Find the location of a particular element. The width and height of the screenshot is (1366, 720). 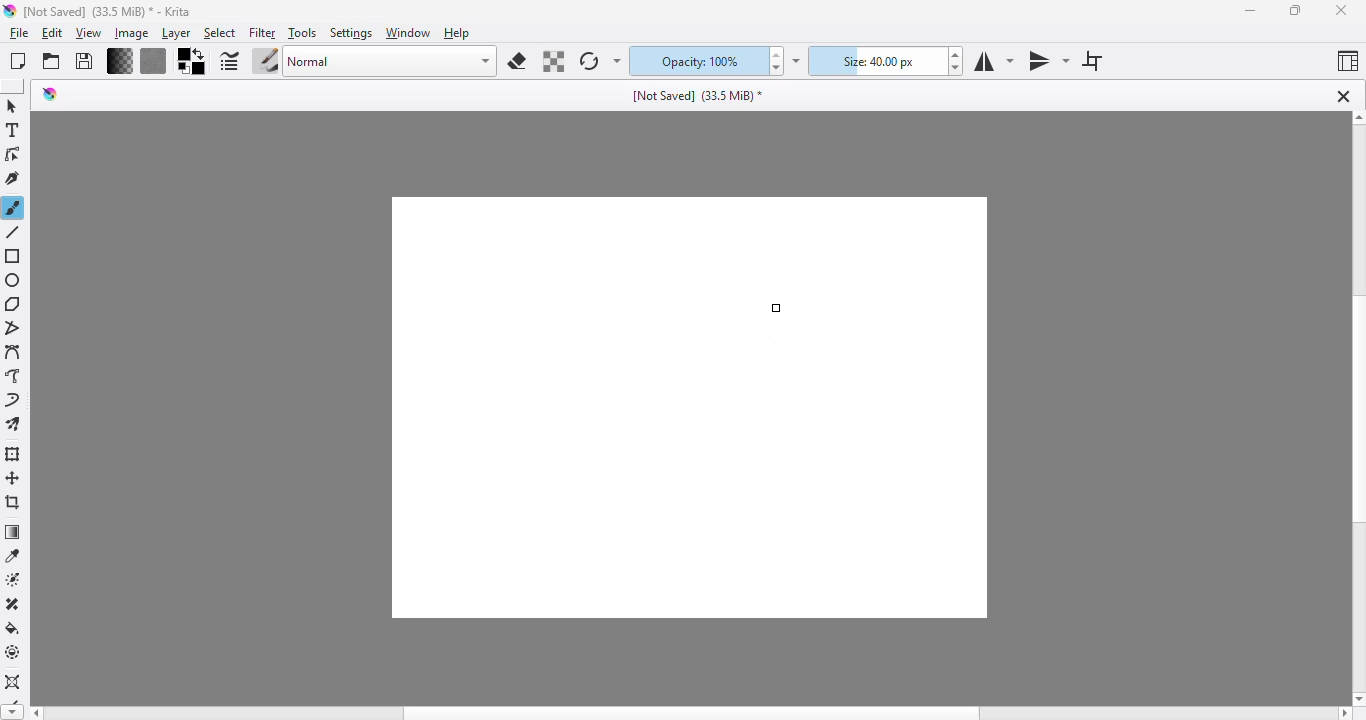

minimize is located at coordinates (1252, 11).